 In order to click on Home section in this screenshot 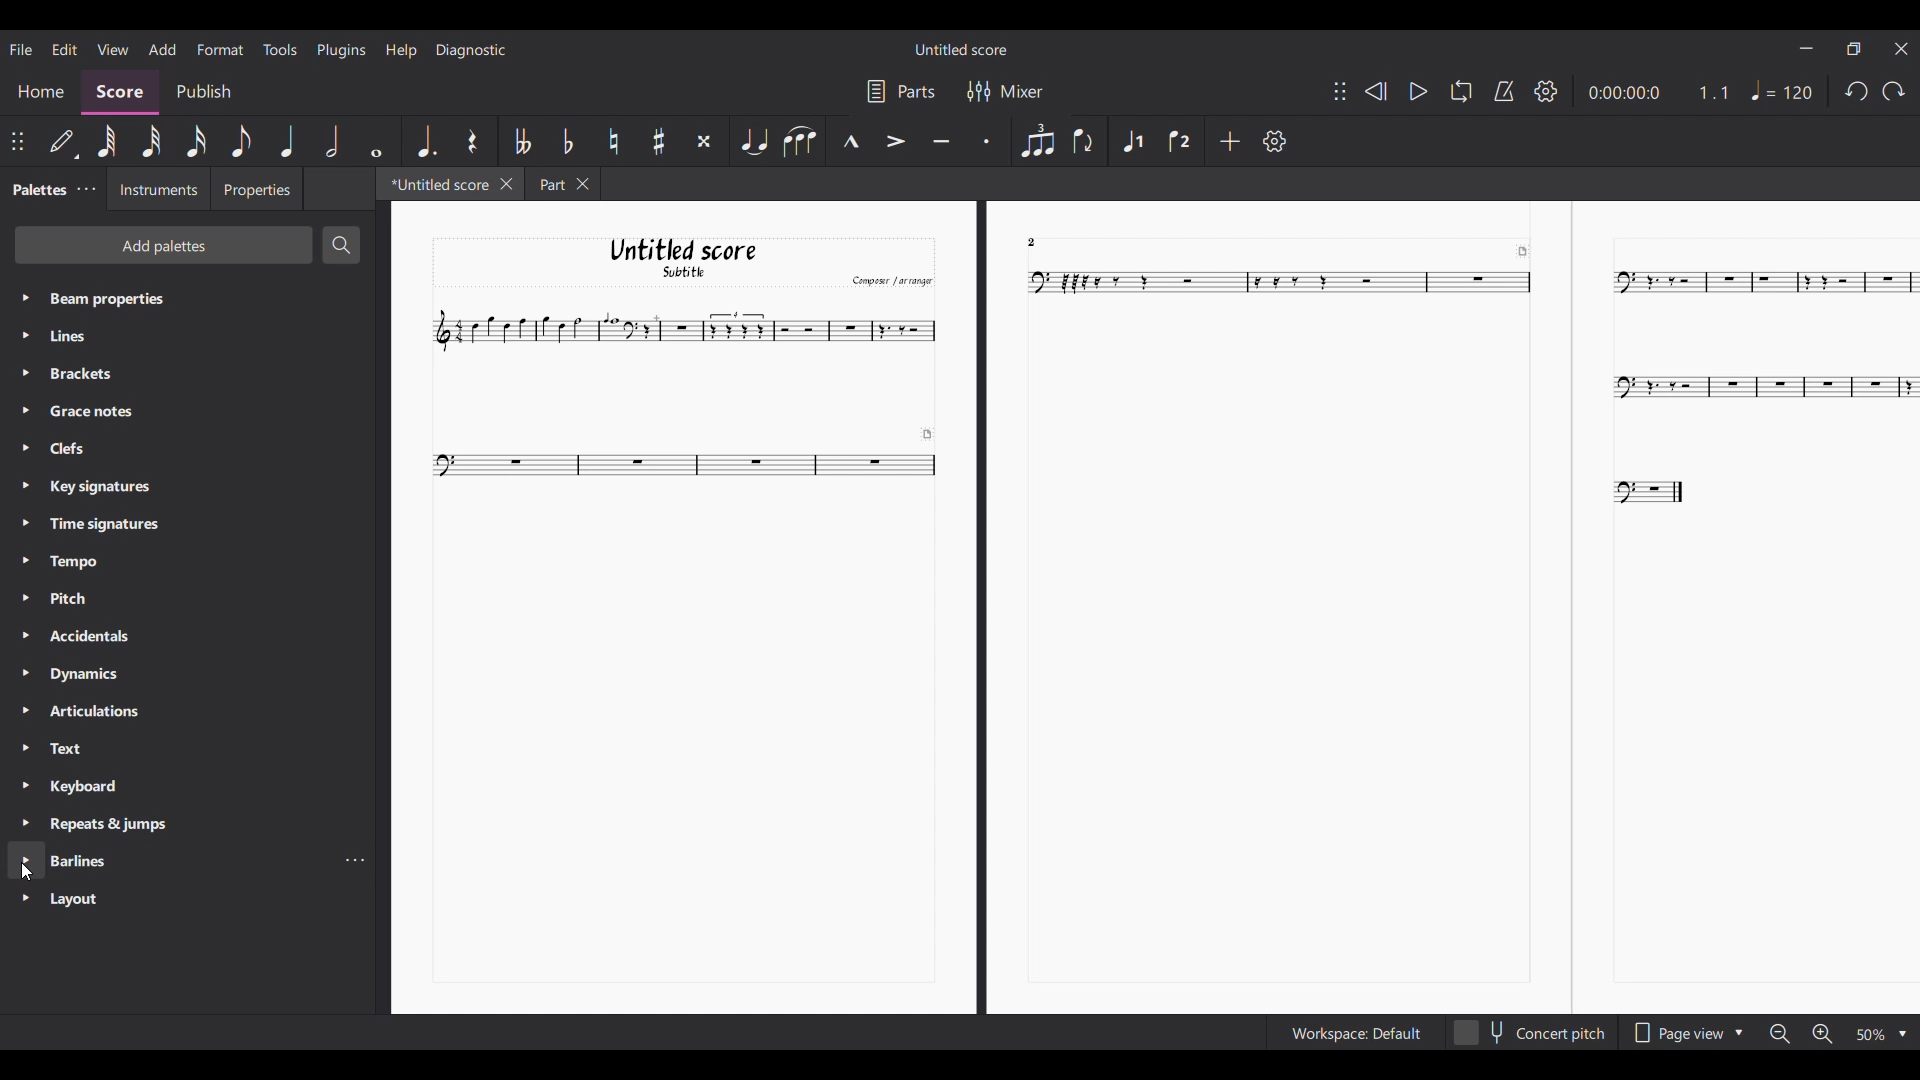, I will do `click(40, 92)`.